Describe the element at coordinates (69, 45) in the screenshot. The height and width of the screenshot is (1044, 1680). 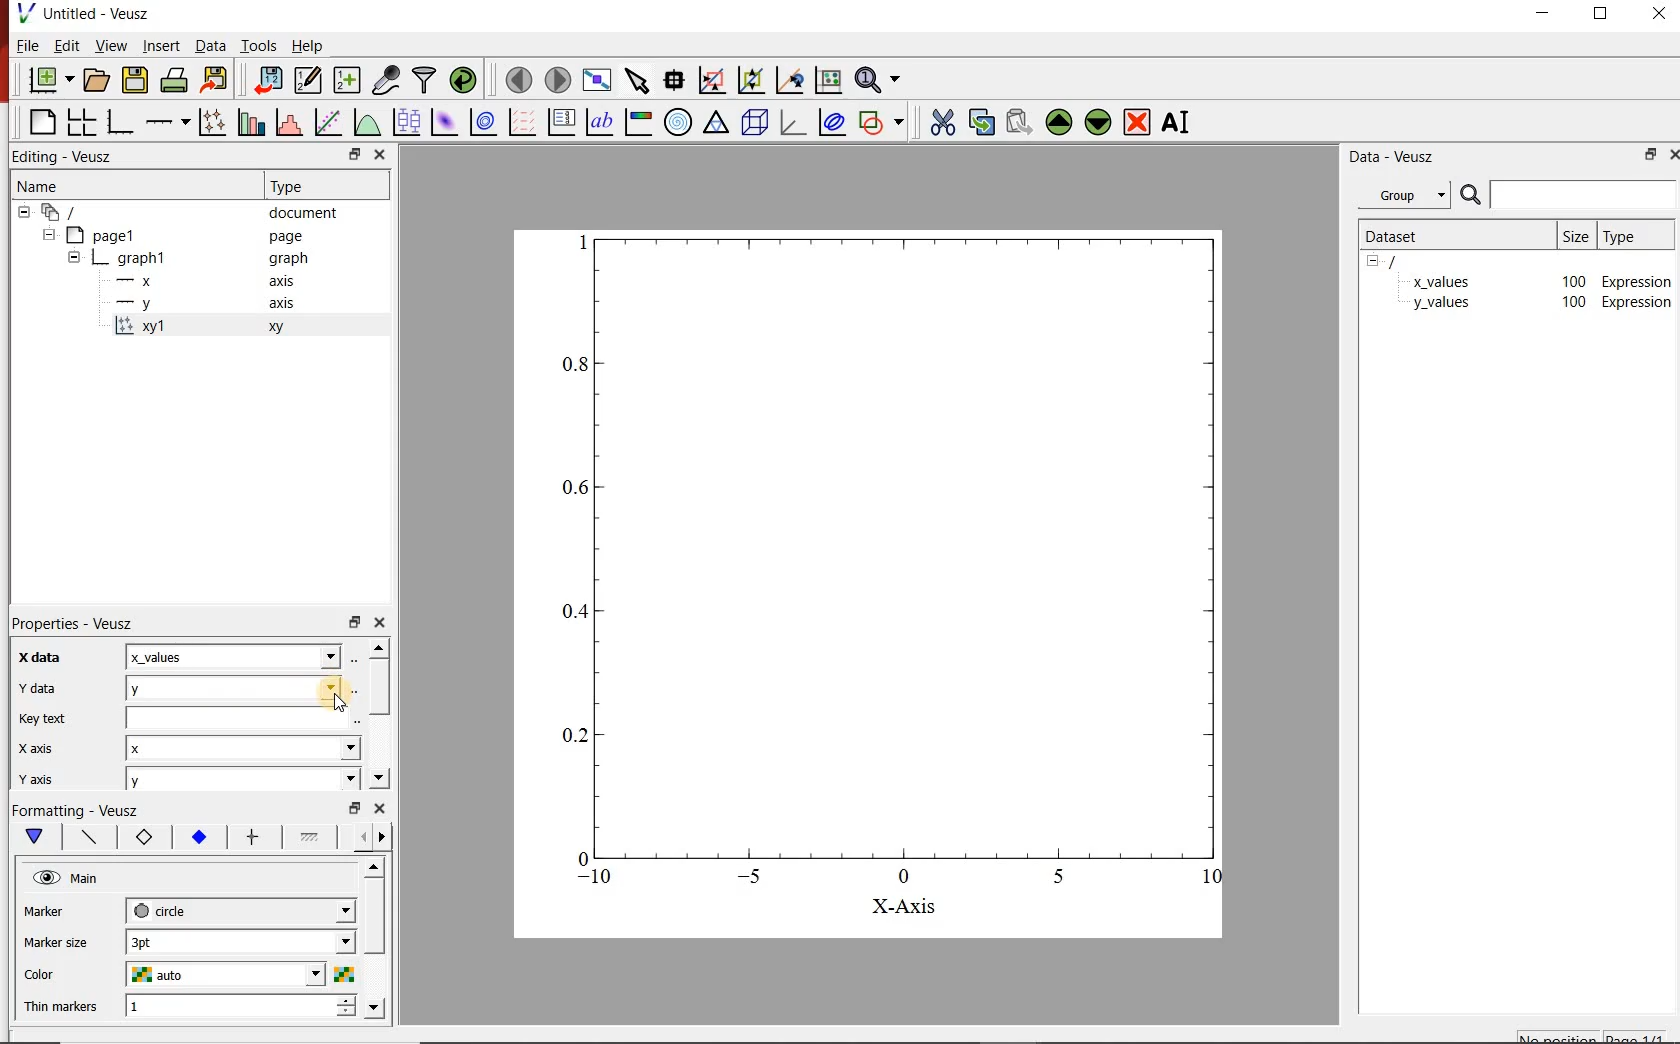
I see `edit ` at that location.